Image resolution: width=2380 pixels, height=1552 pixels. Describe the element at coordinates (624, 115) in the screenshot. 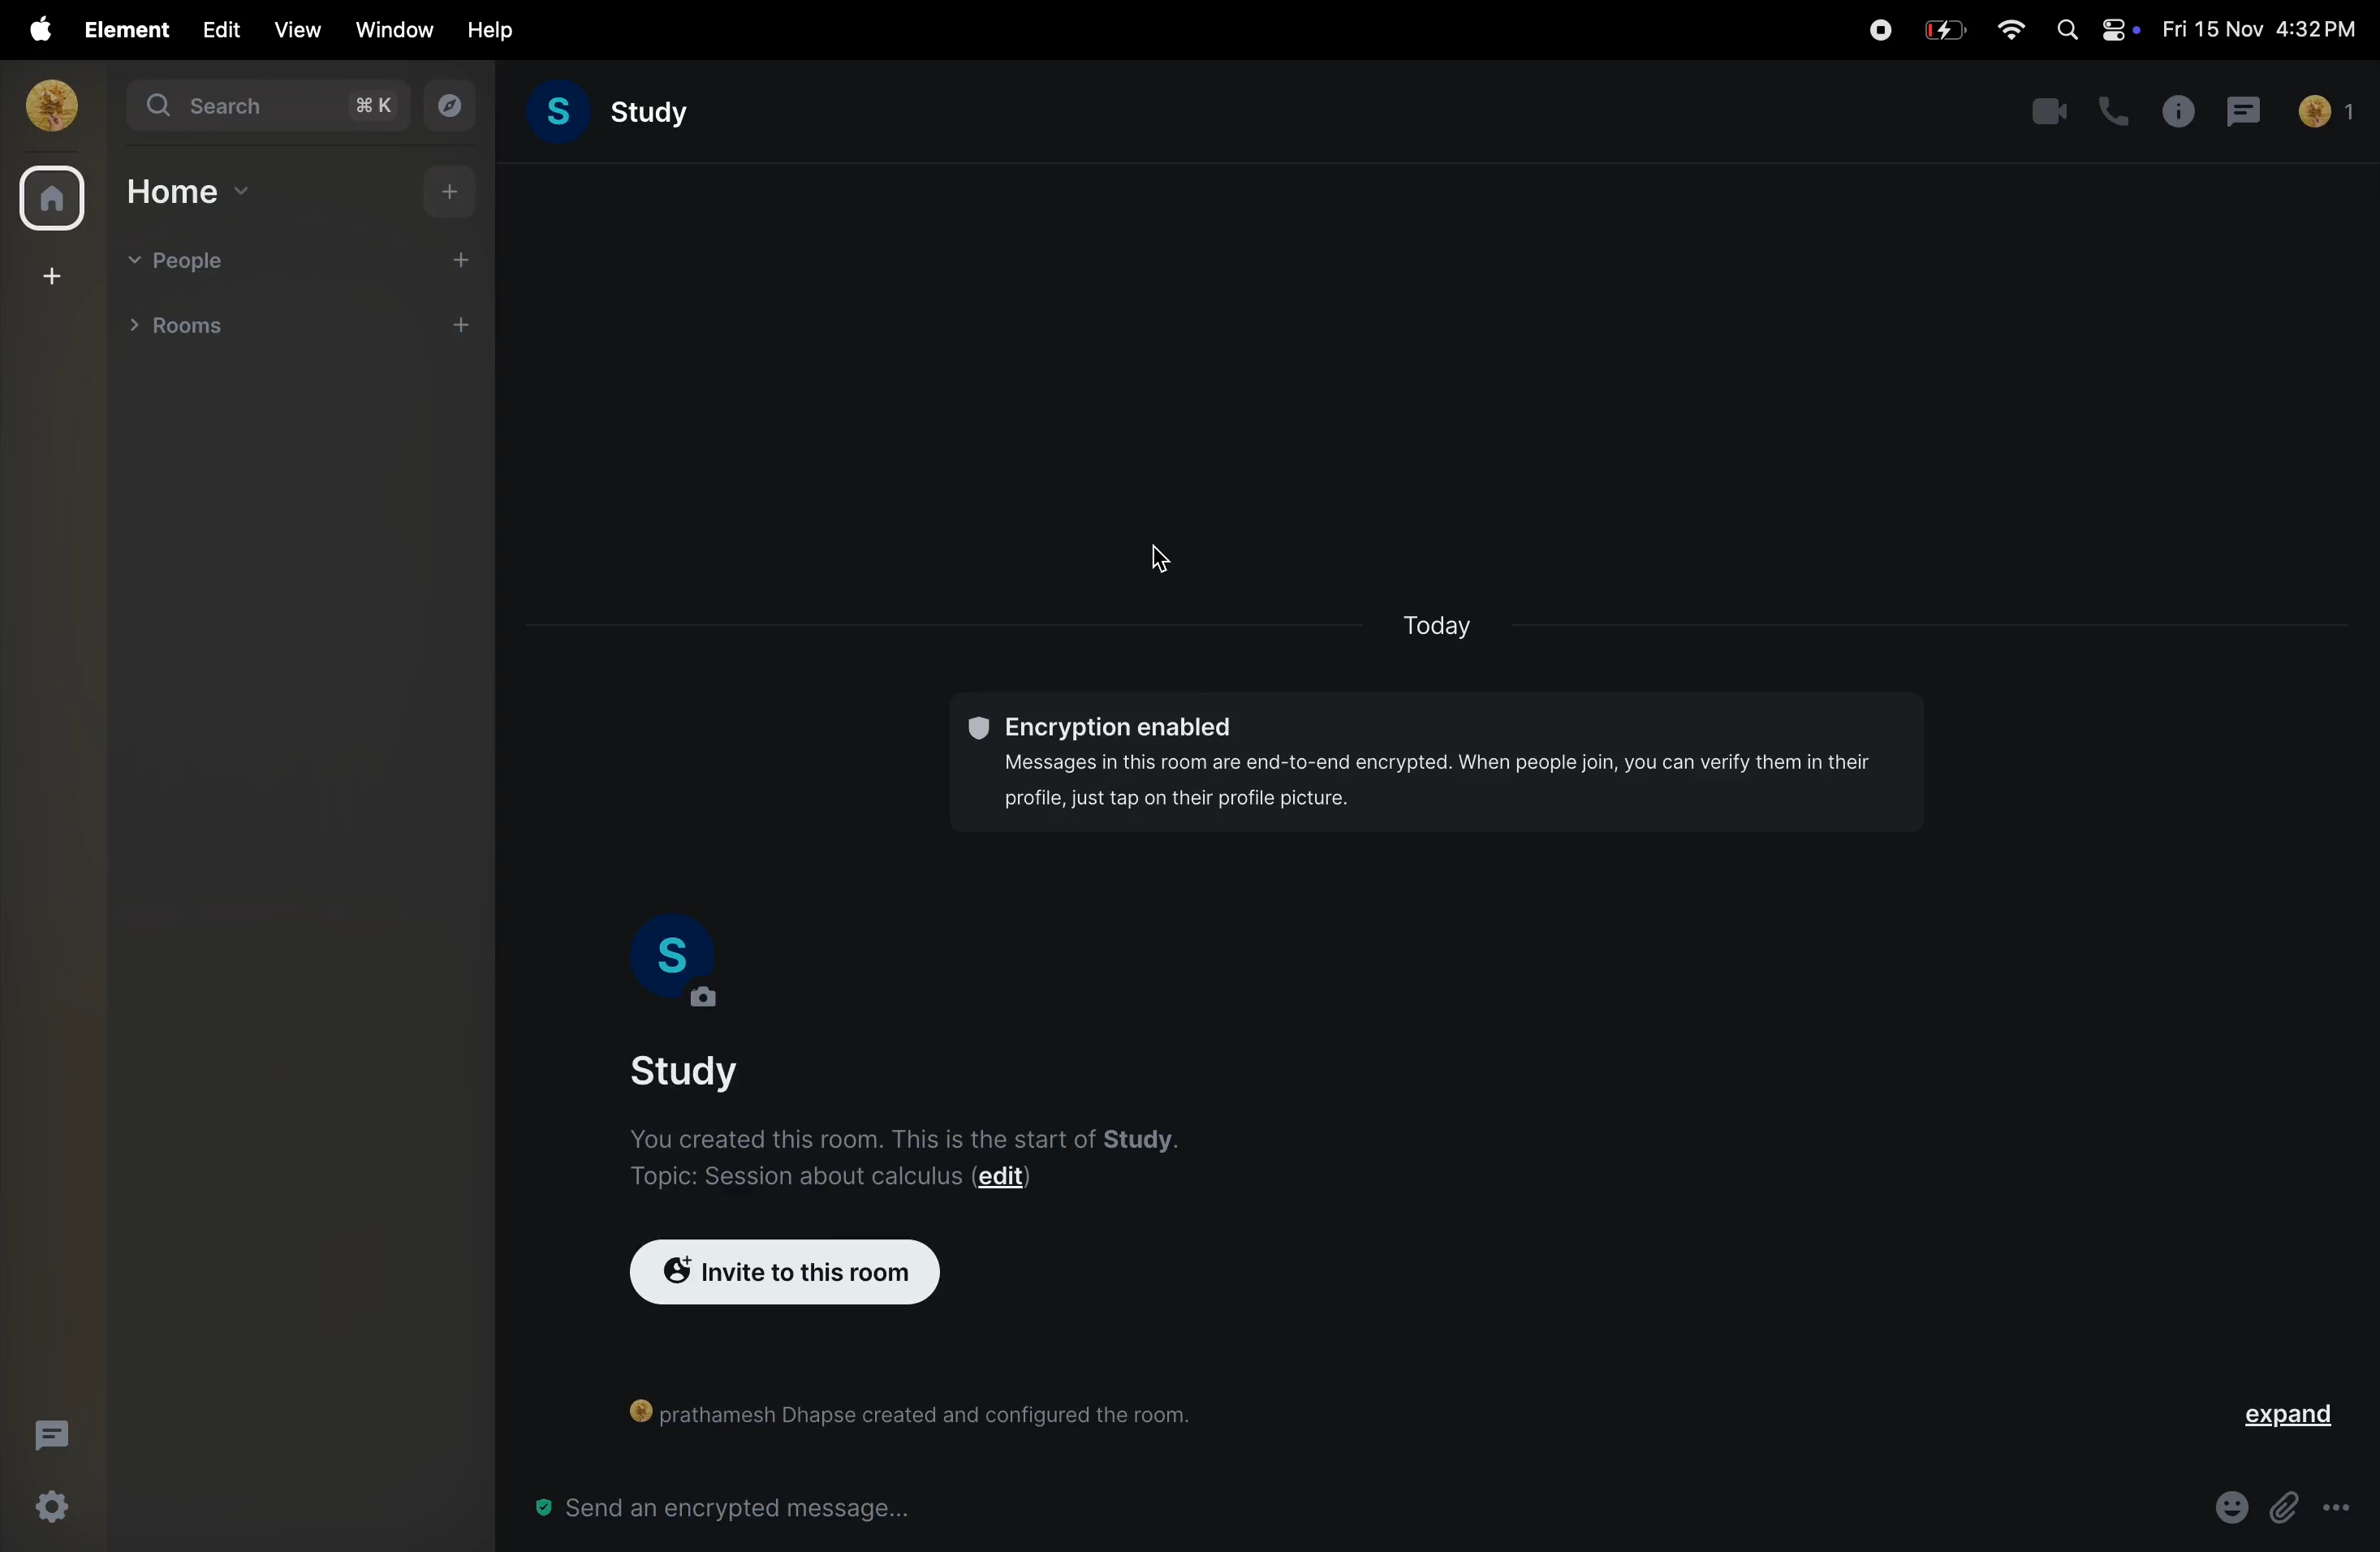

I see `Study room` at that location.